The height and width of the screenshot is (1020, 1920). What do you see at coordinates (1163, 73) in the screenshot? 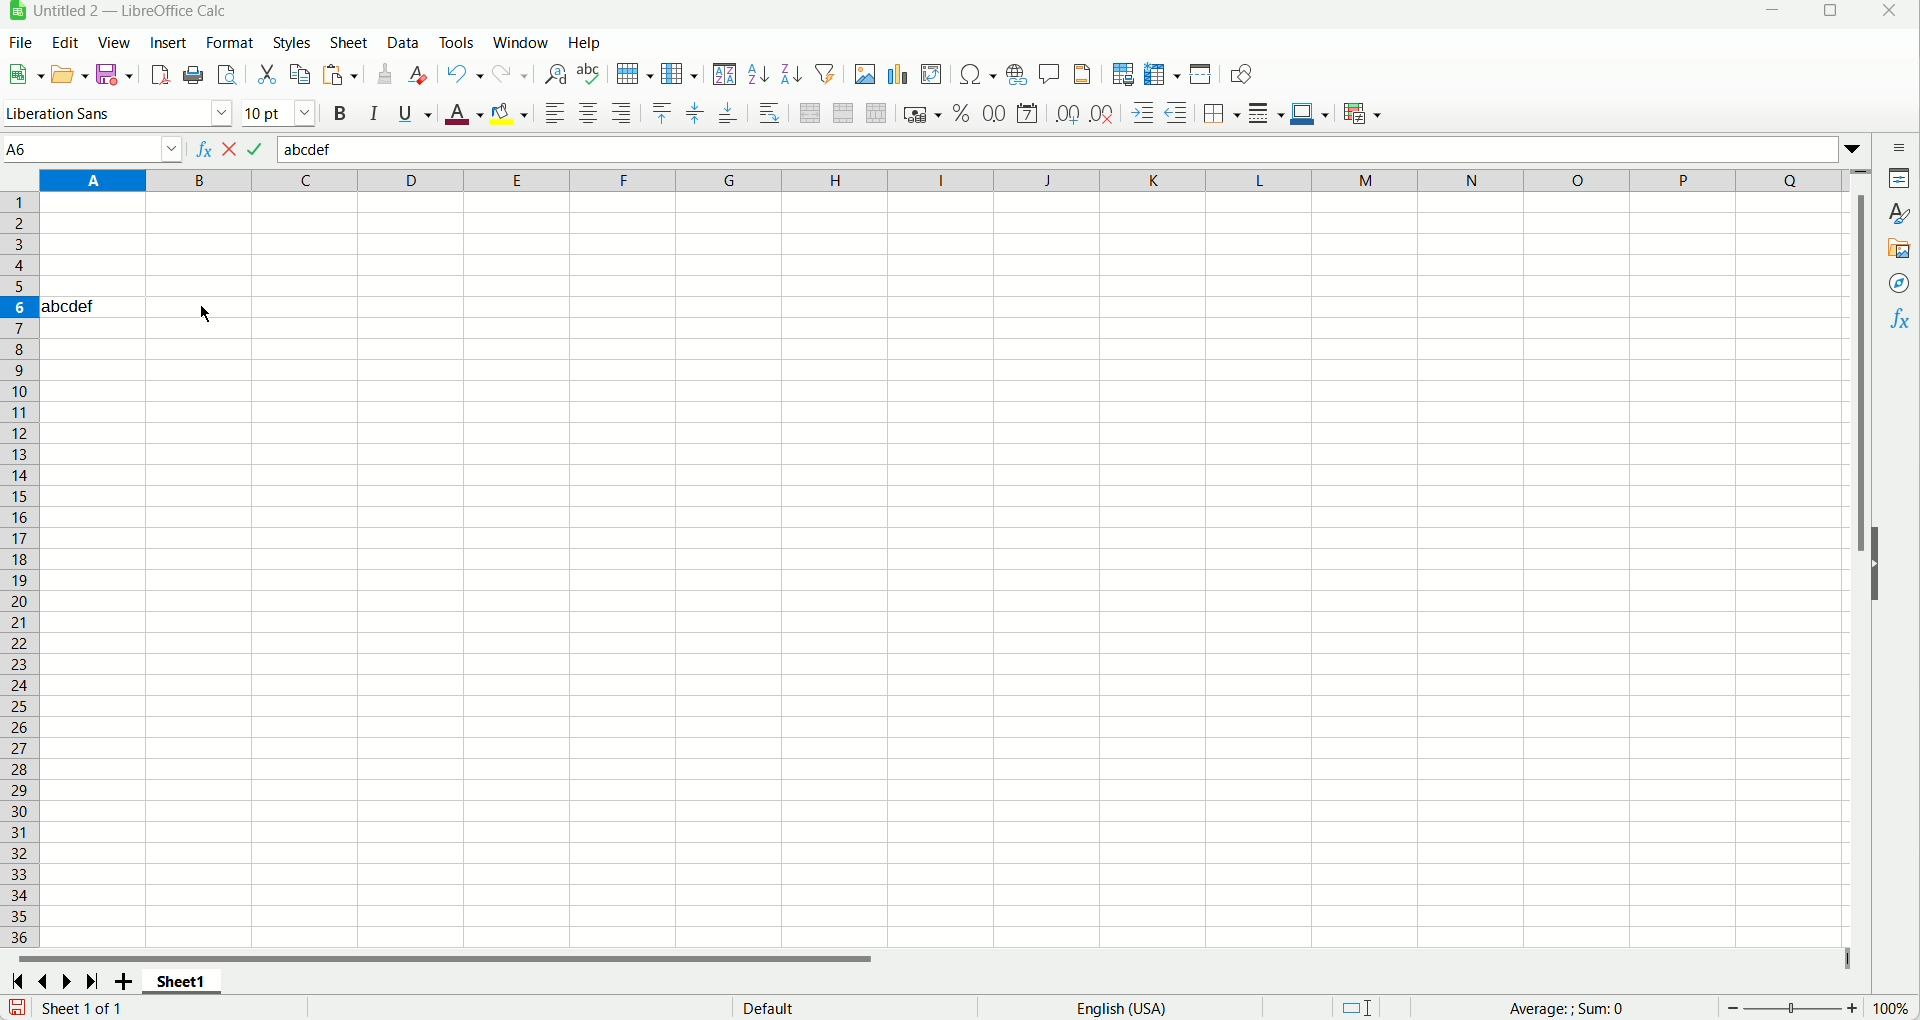
I see `freeze rows and column` at bounding box center [1163, 73].